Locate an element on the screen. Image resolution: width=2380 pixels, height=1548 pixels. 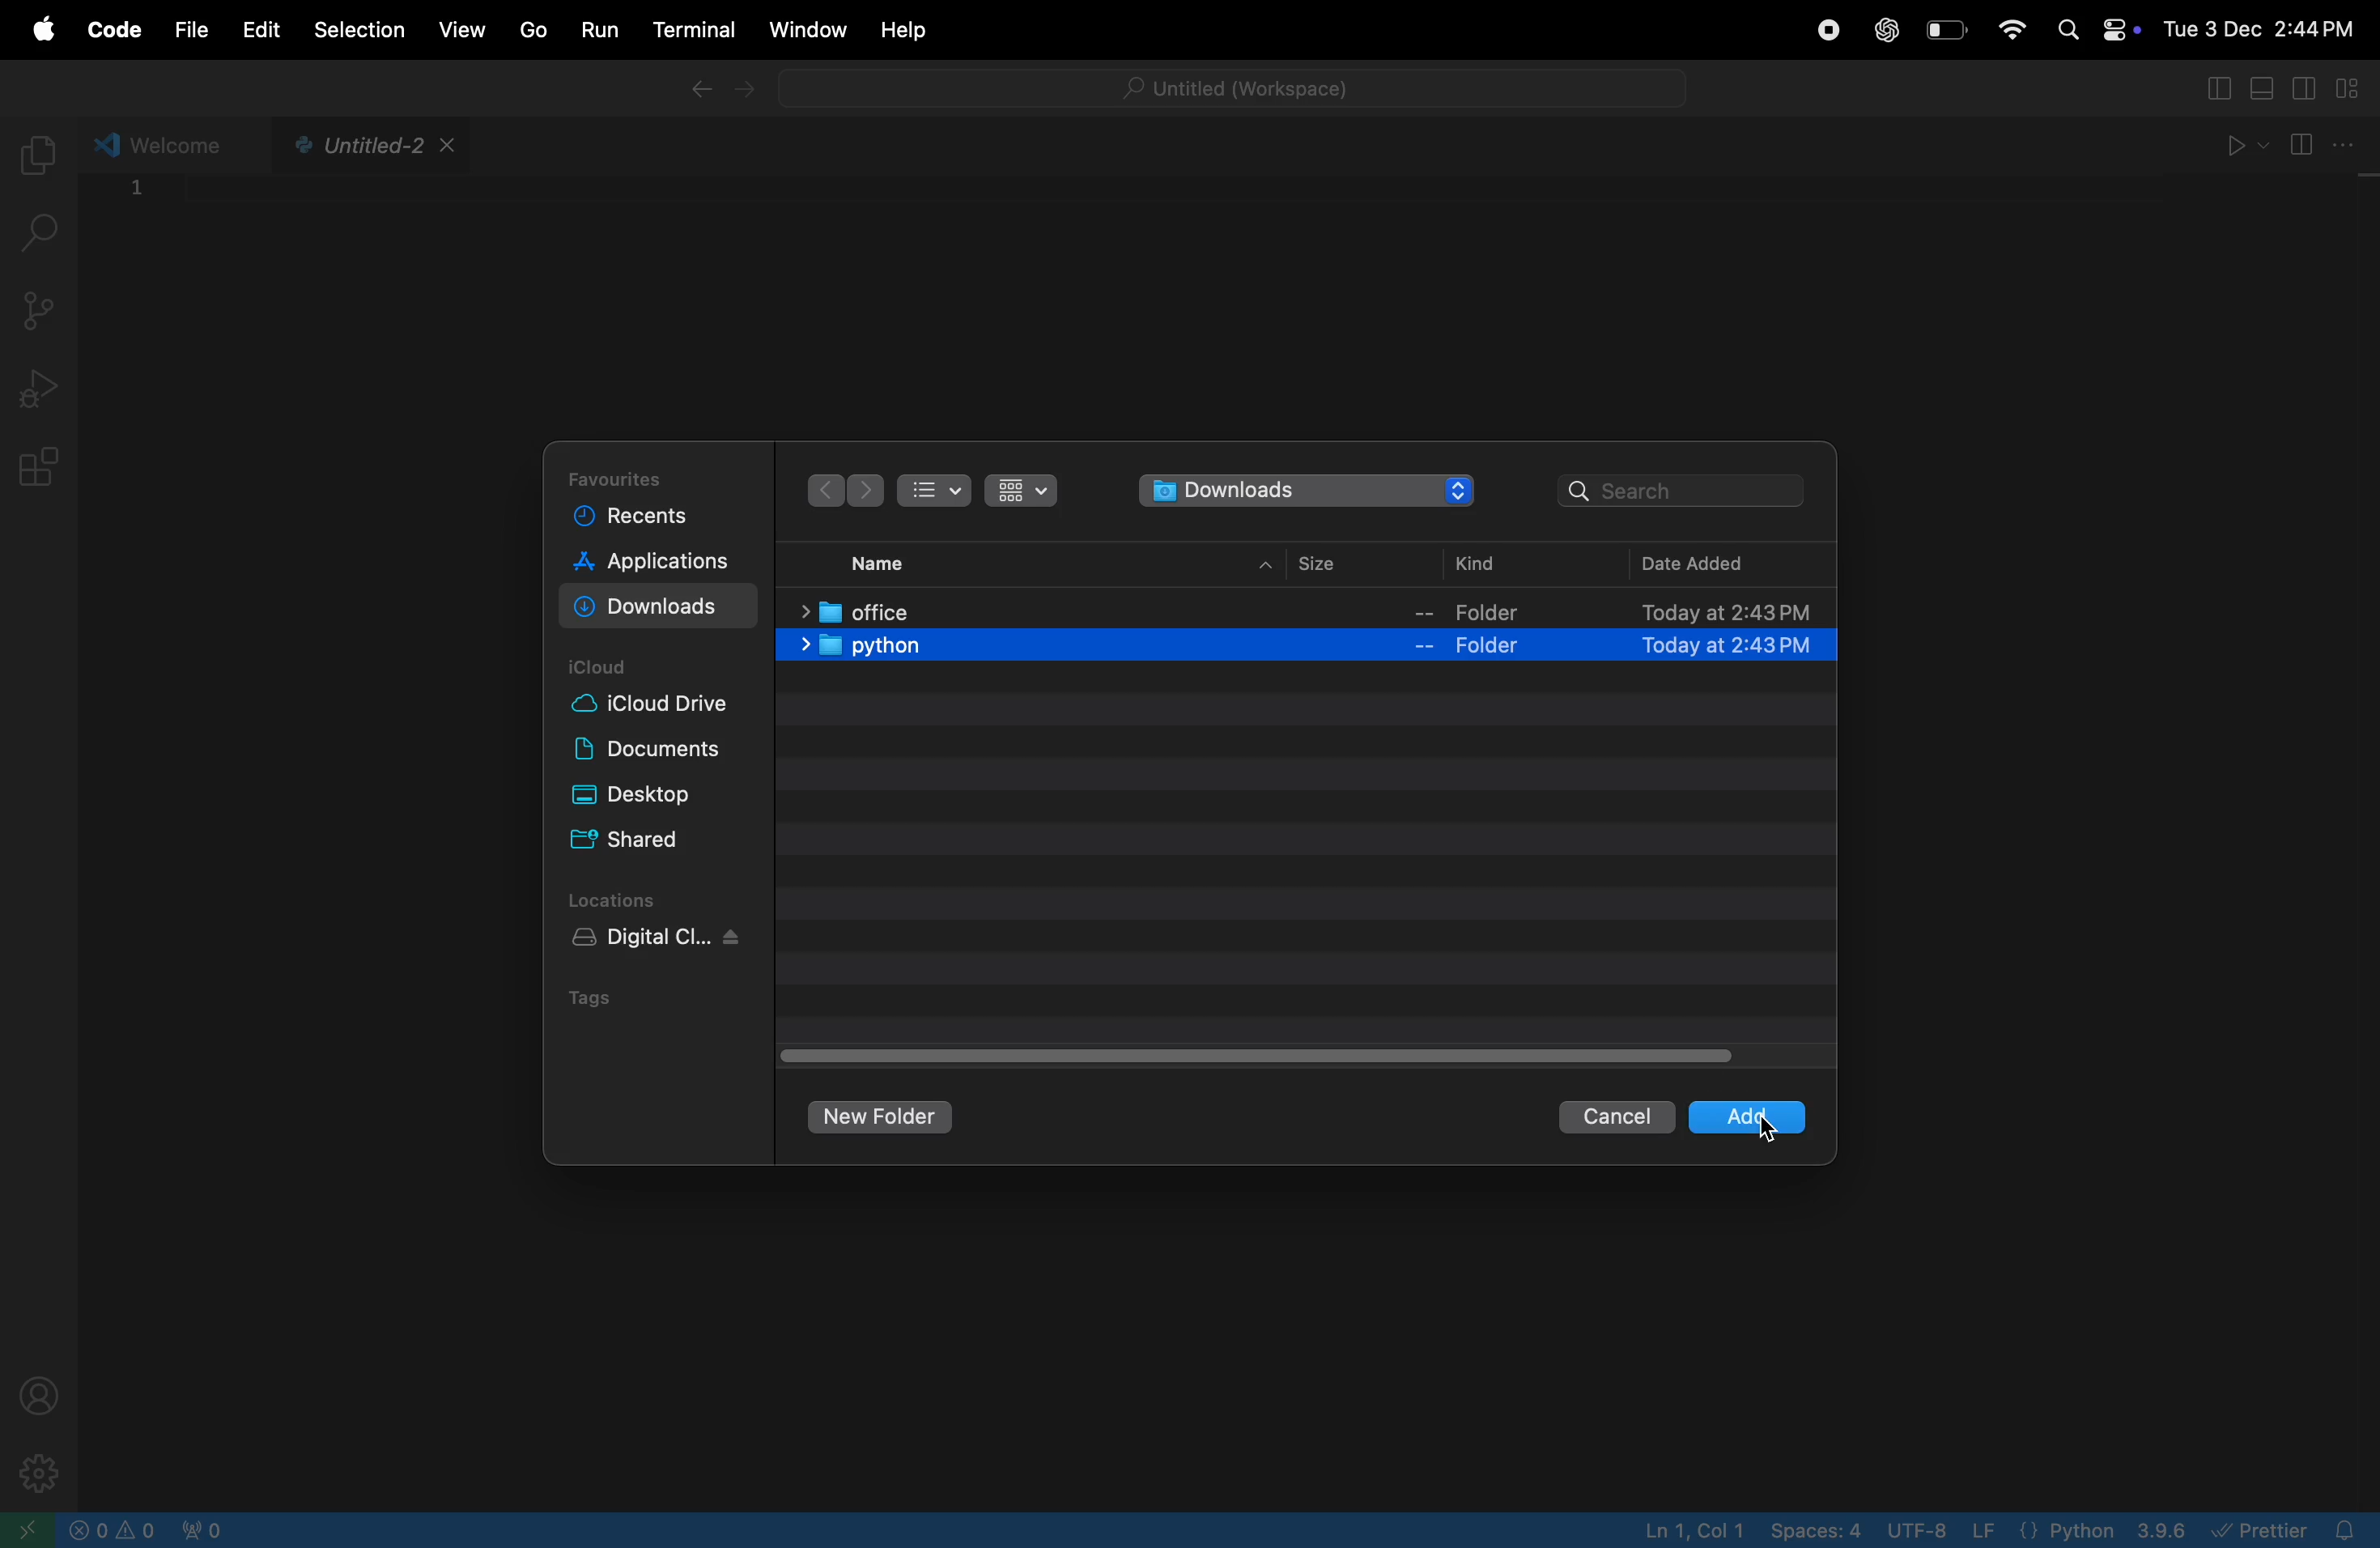
terminal is located at coordinates (689, 27).